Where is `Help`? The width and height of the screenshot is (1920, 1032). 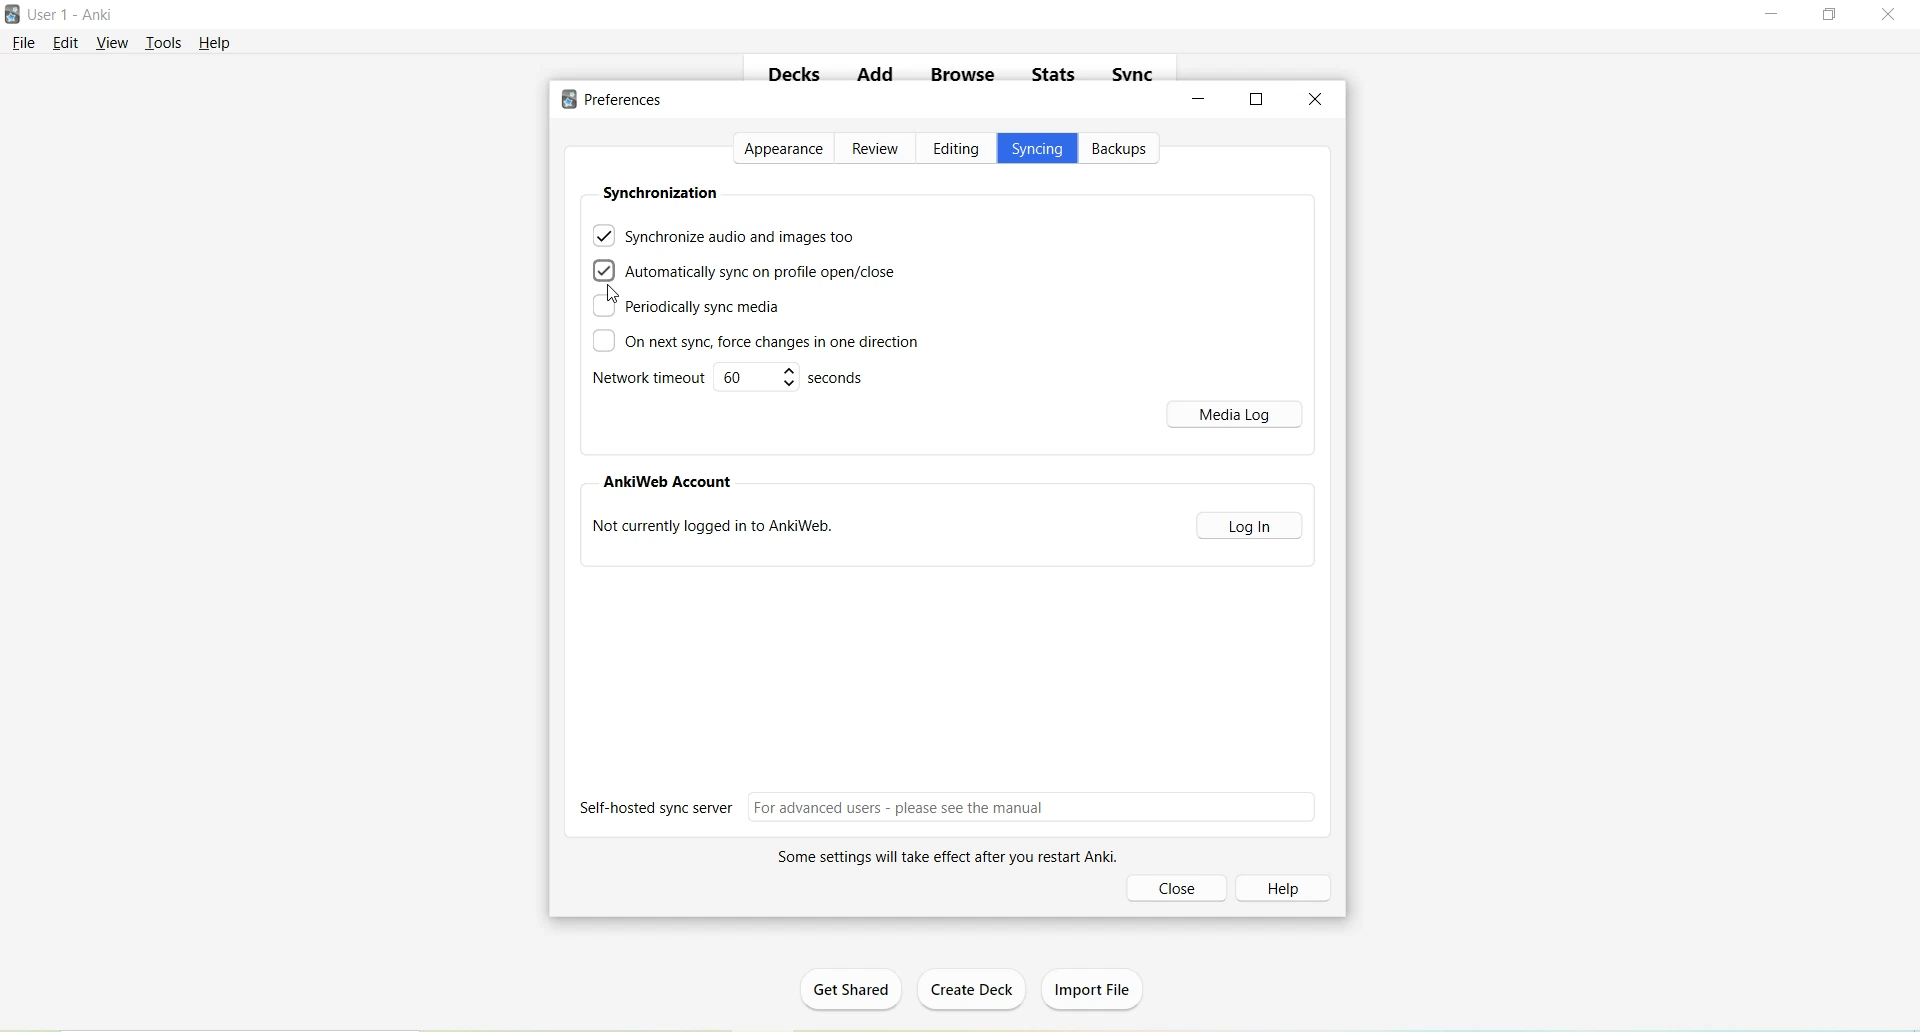 Help is located at coordinates (215, 43).